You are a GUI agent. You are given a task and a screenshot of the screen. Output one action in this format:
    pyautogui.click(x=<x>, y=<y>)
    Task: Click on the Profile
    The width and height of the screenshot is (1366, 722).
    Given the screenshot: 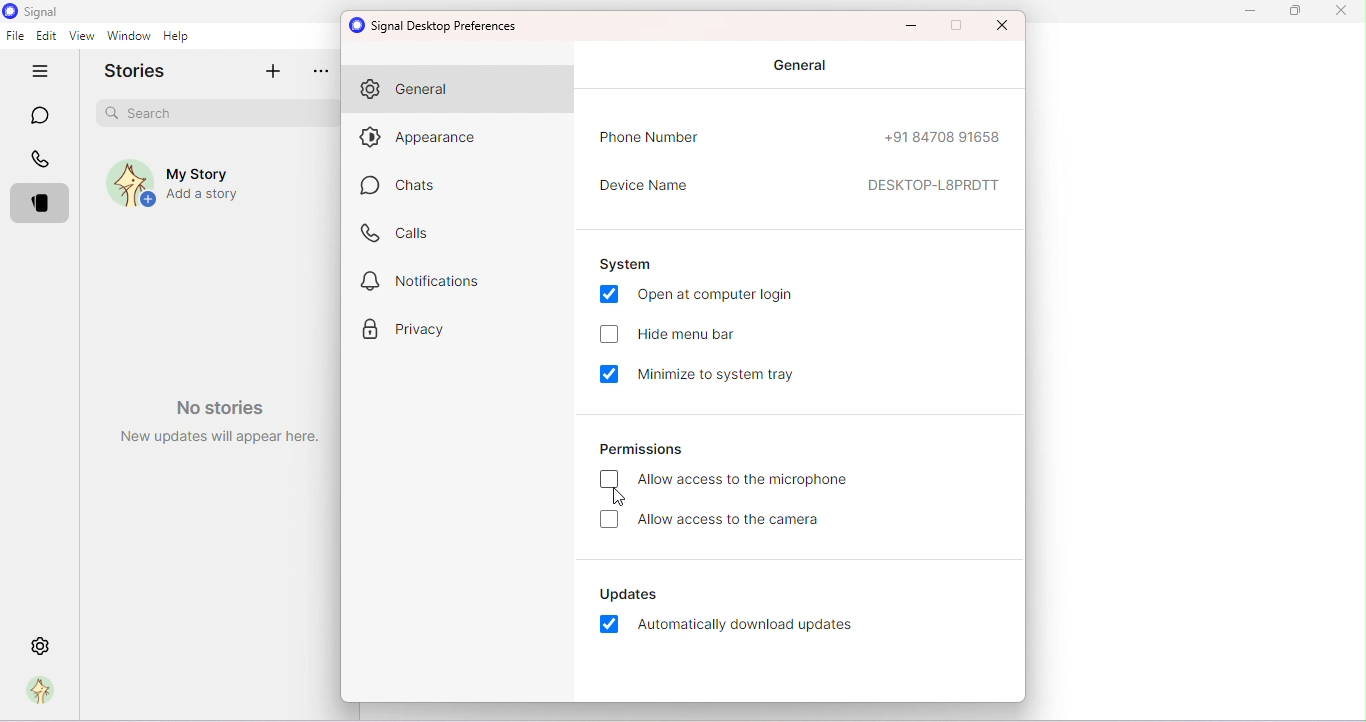 What is the action you would take?
    pyautogui.click(x=45, y=693)
    